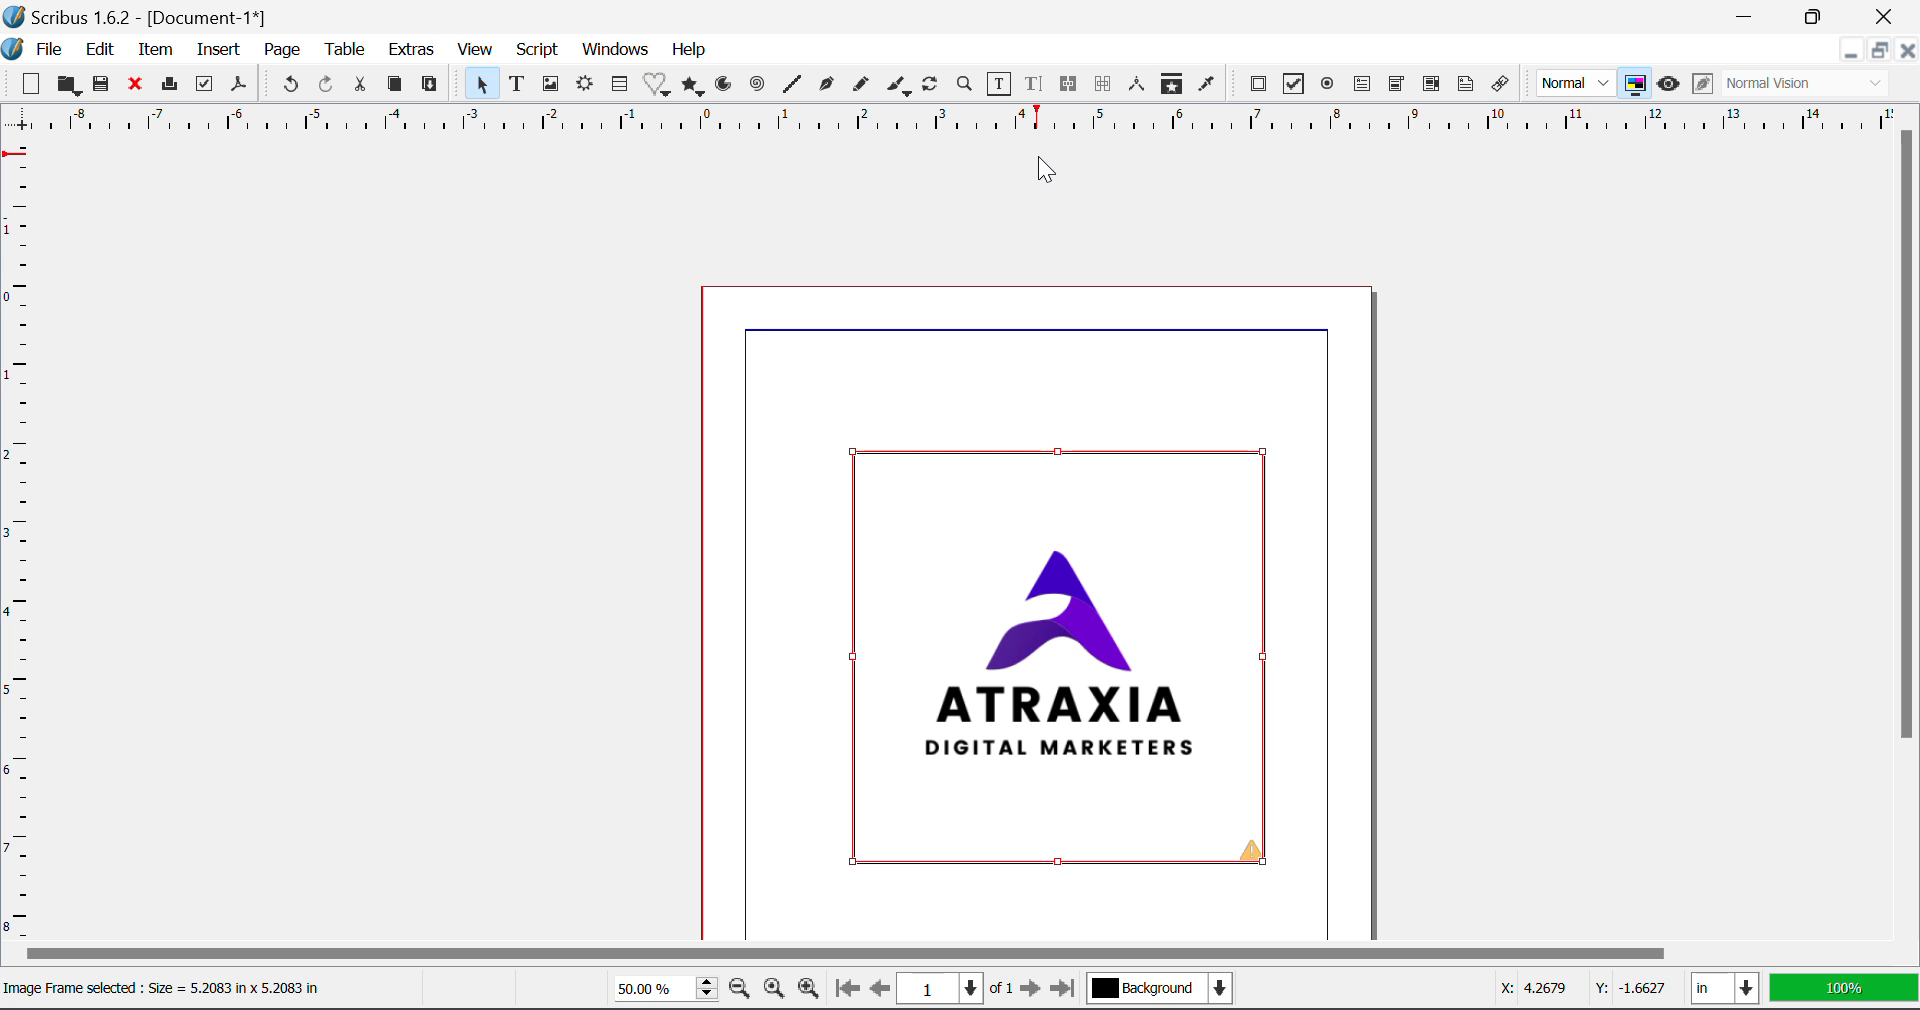  What do you see at coordinates (1882, 50) in the screenshot?
I see `Minimize` at bounding box center [1882, 50].